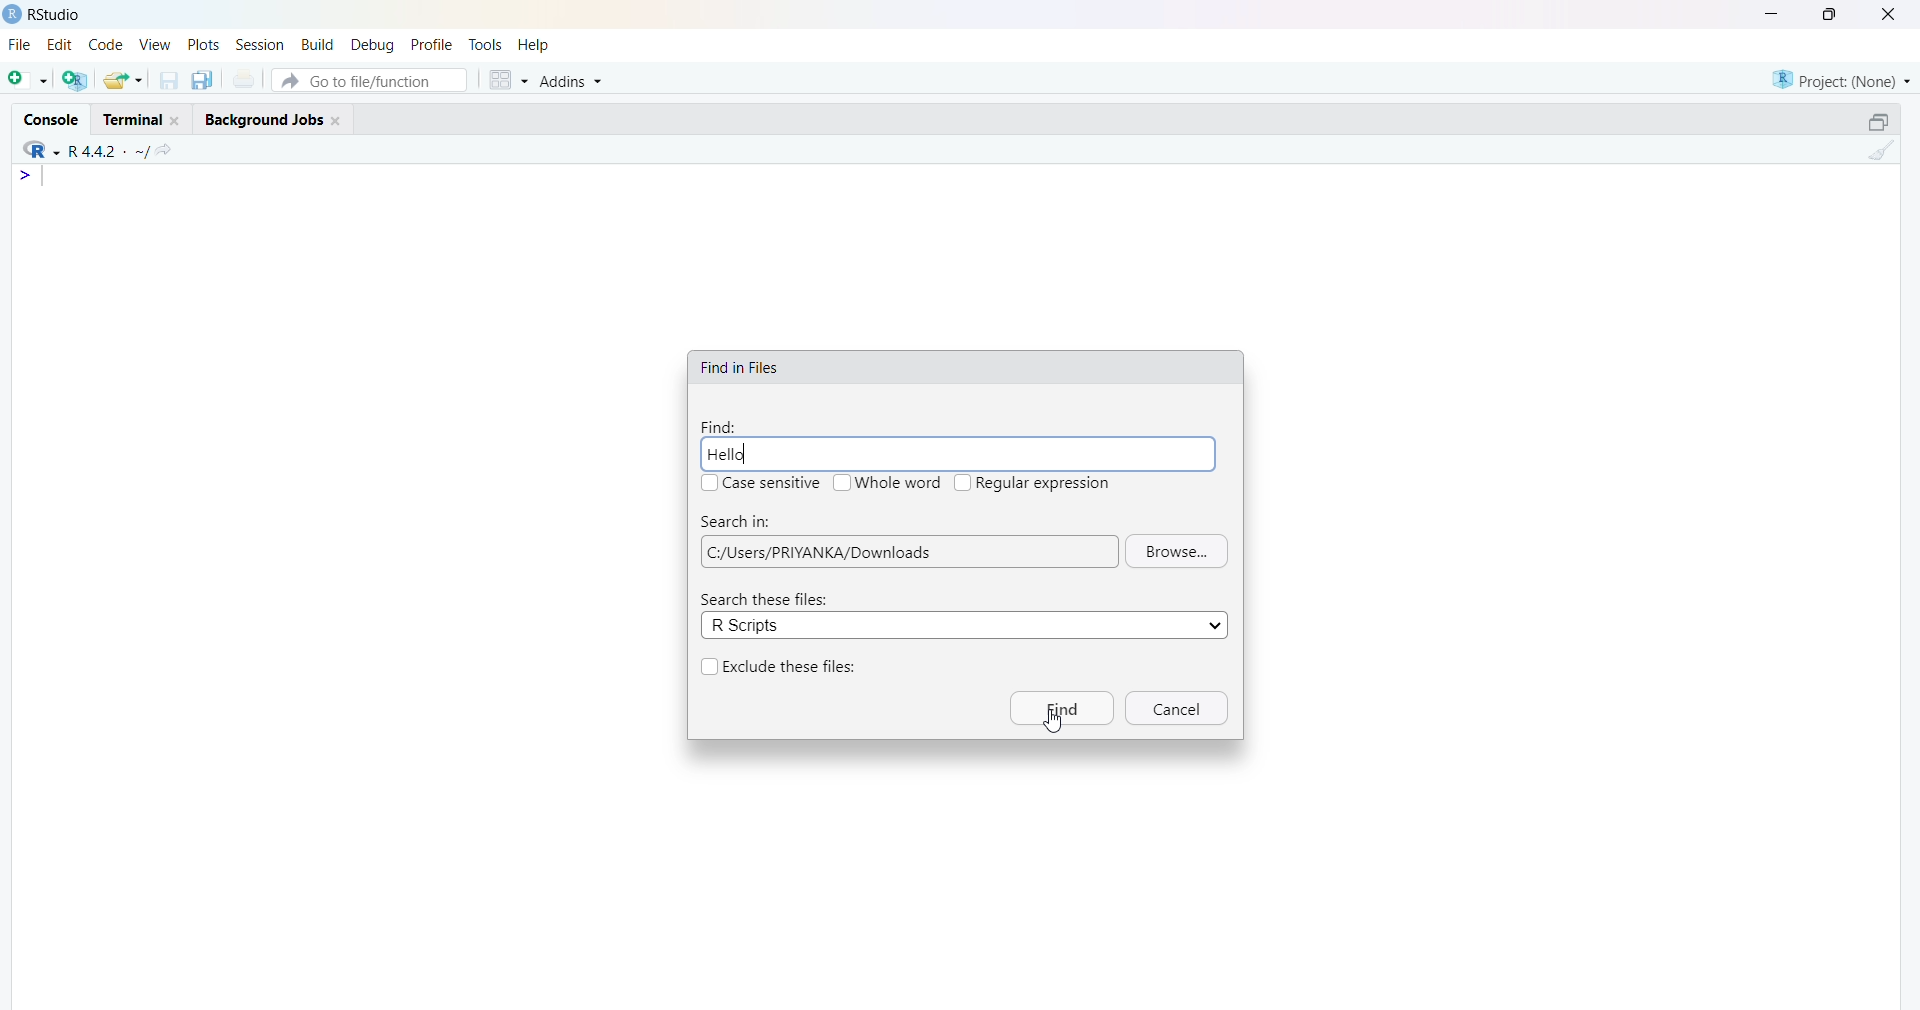 This screenshot has height=1010, width=1920. Describe the element at coordinates (736, 522) in the screenshot. I see `Search in:` at that location.